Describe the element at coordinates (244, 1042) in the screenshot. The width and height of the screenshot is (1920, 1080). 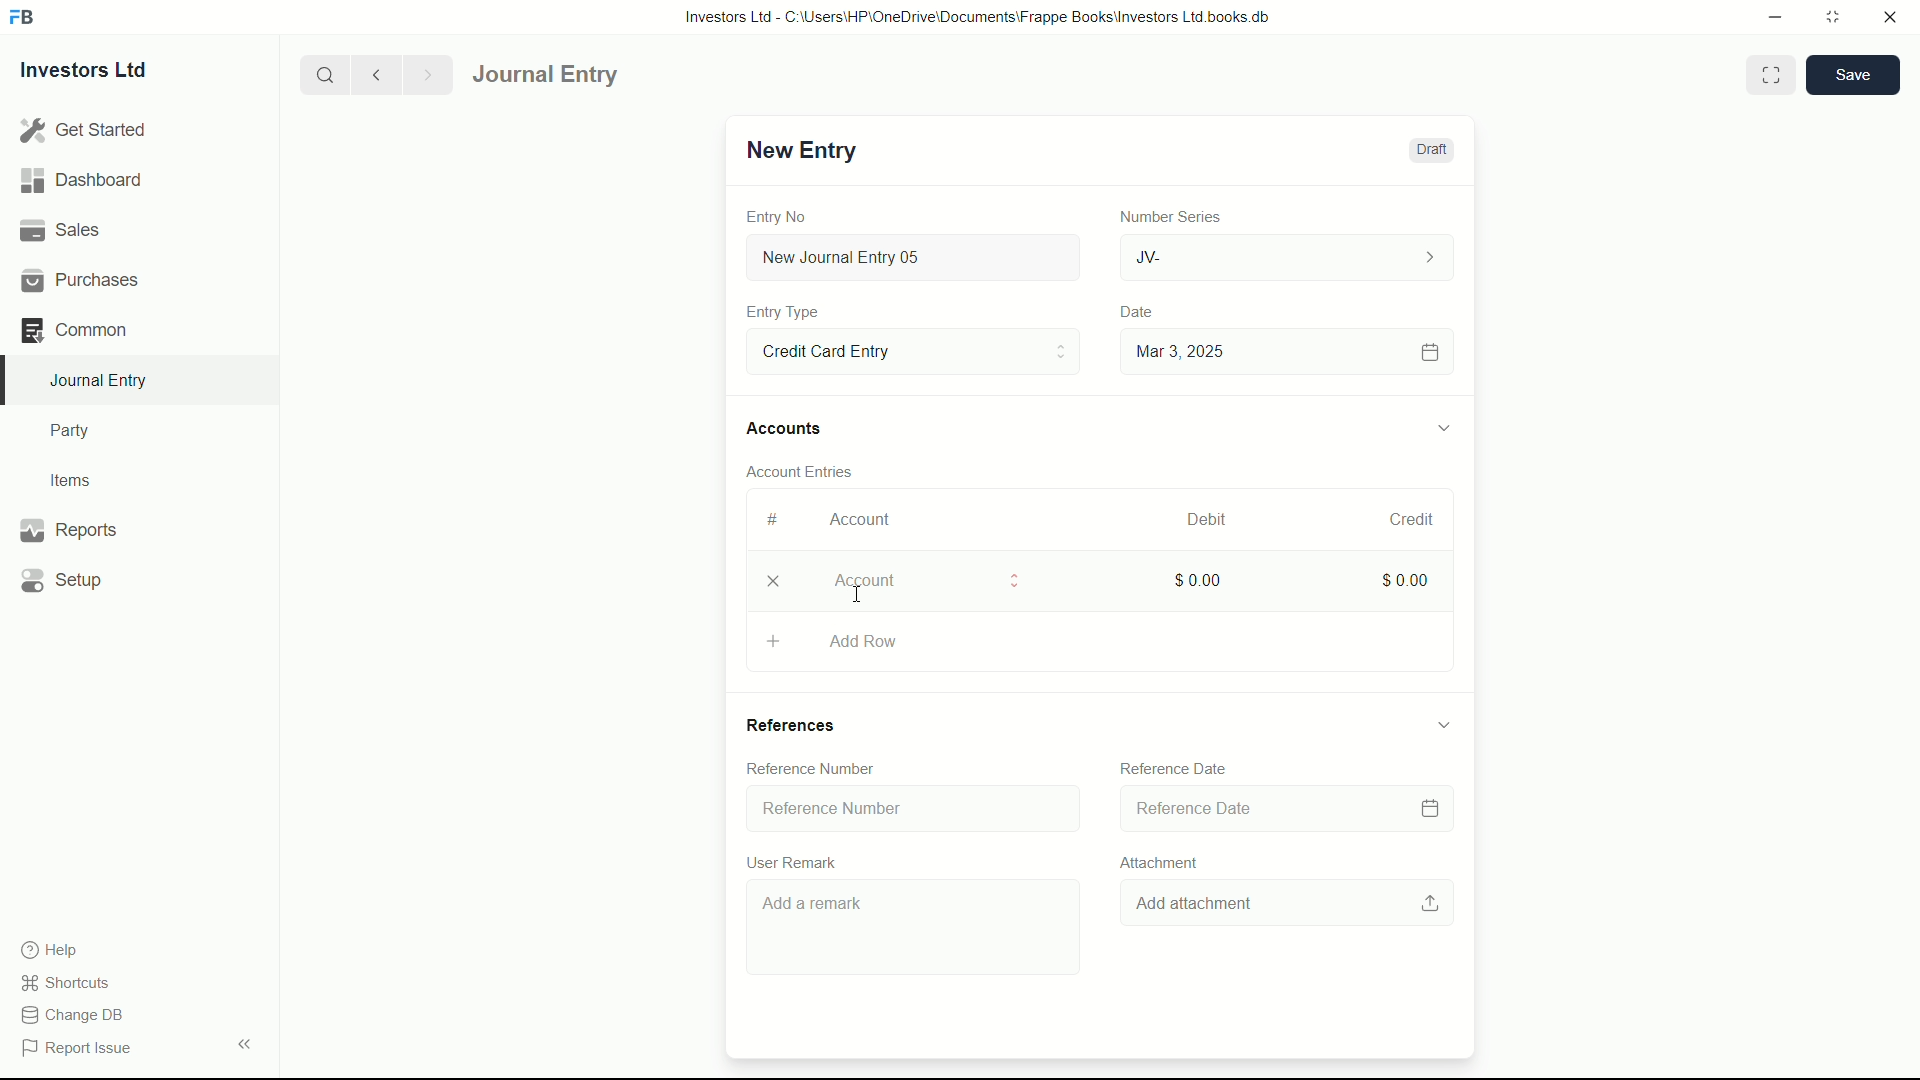
I see `expand/collapse` at that location.